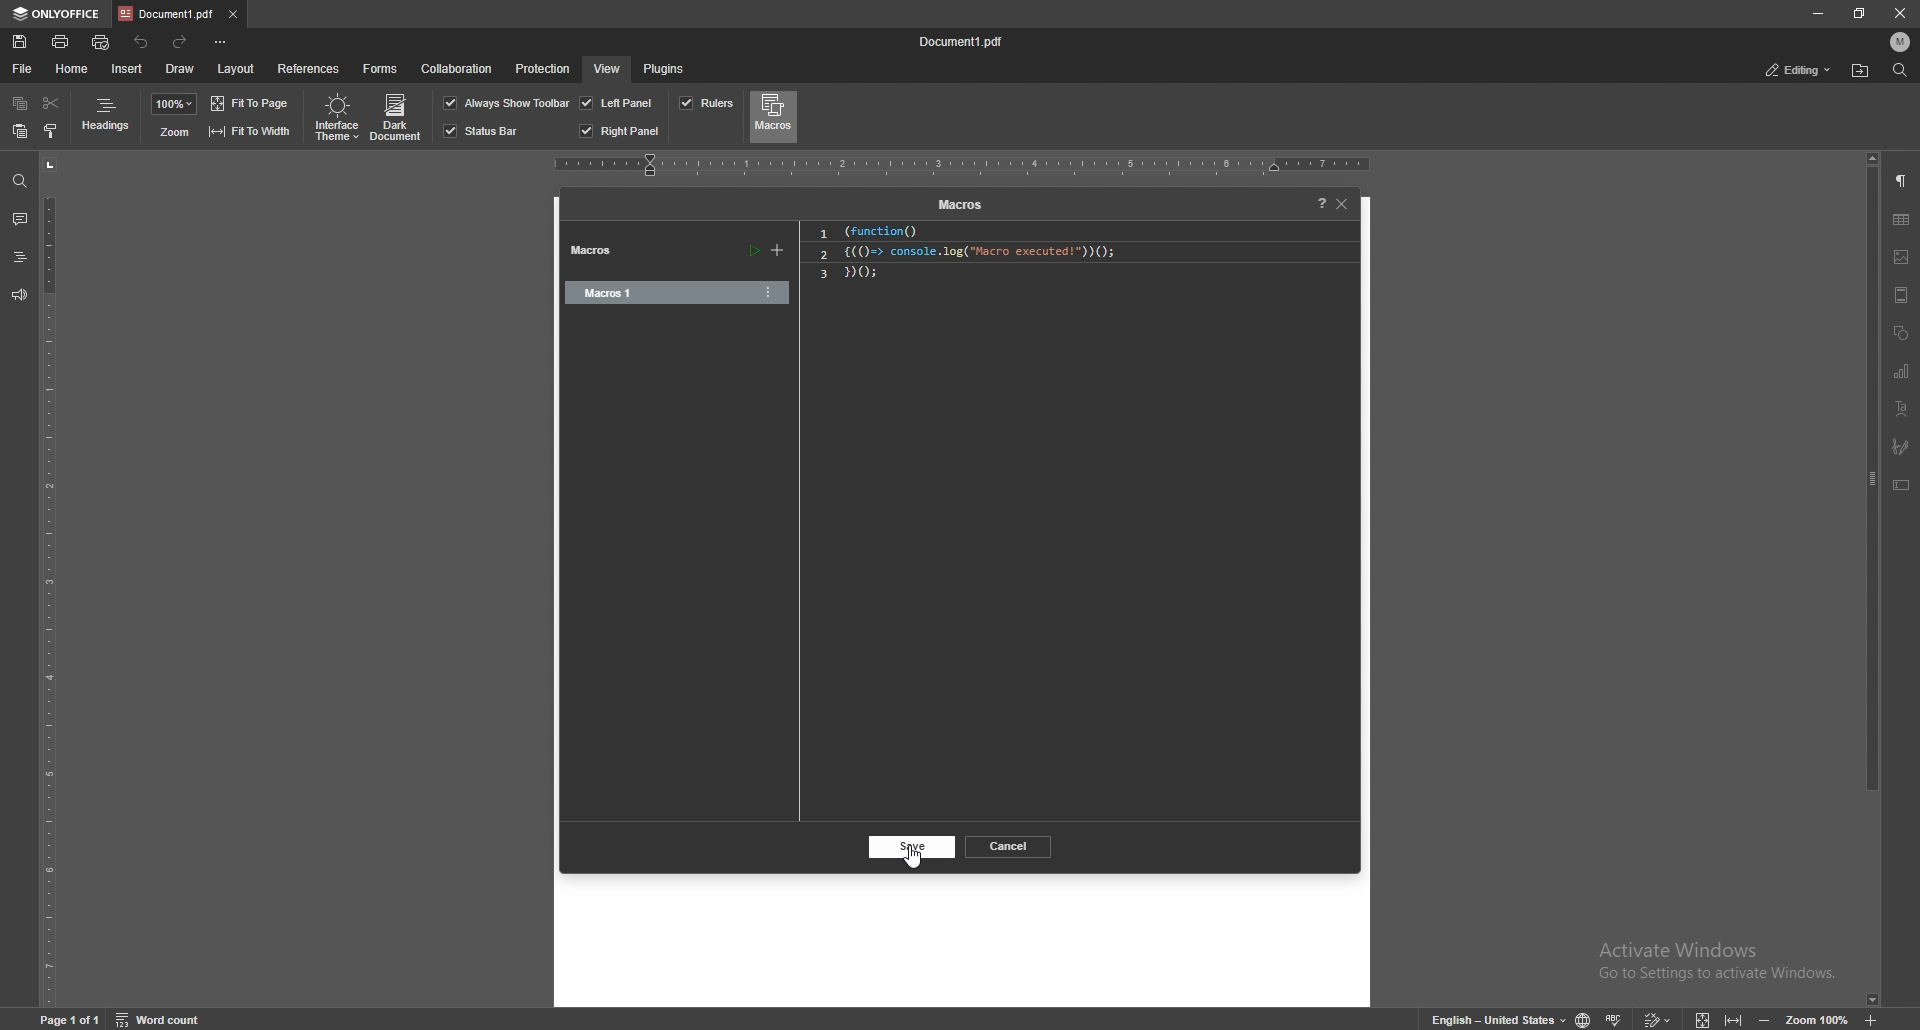  I want to click on macros, so click(599, 252).